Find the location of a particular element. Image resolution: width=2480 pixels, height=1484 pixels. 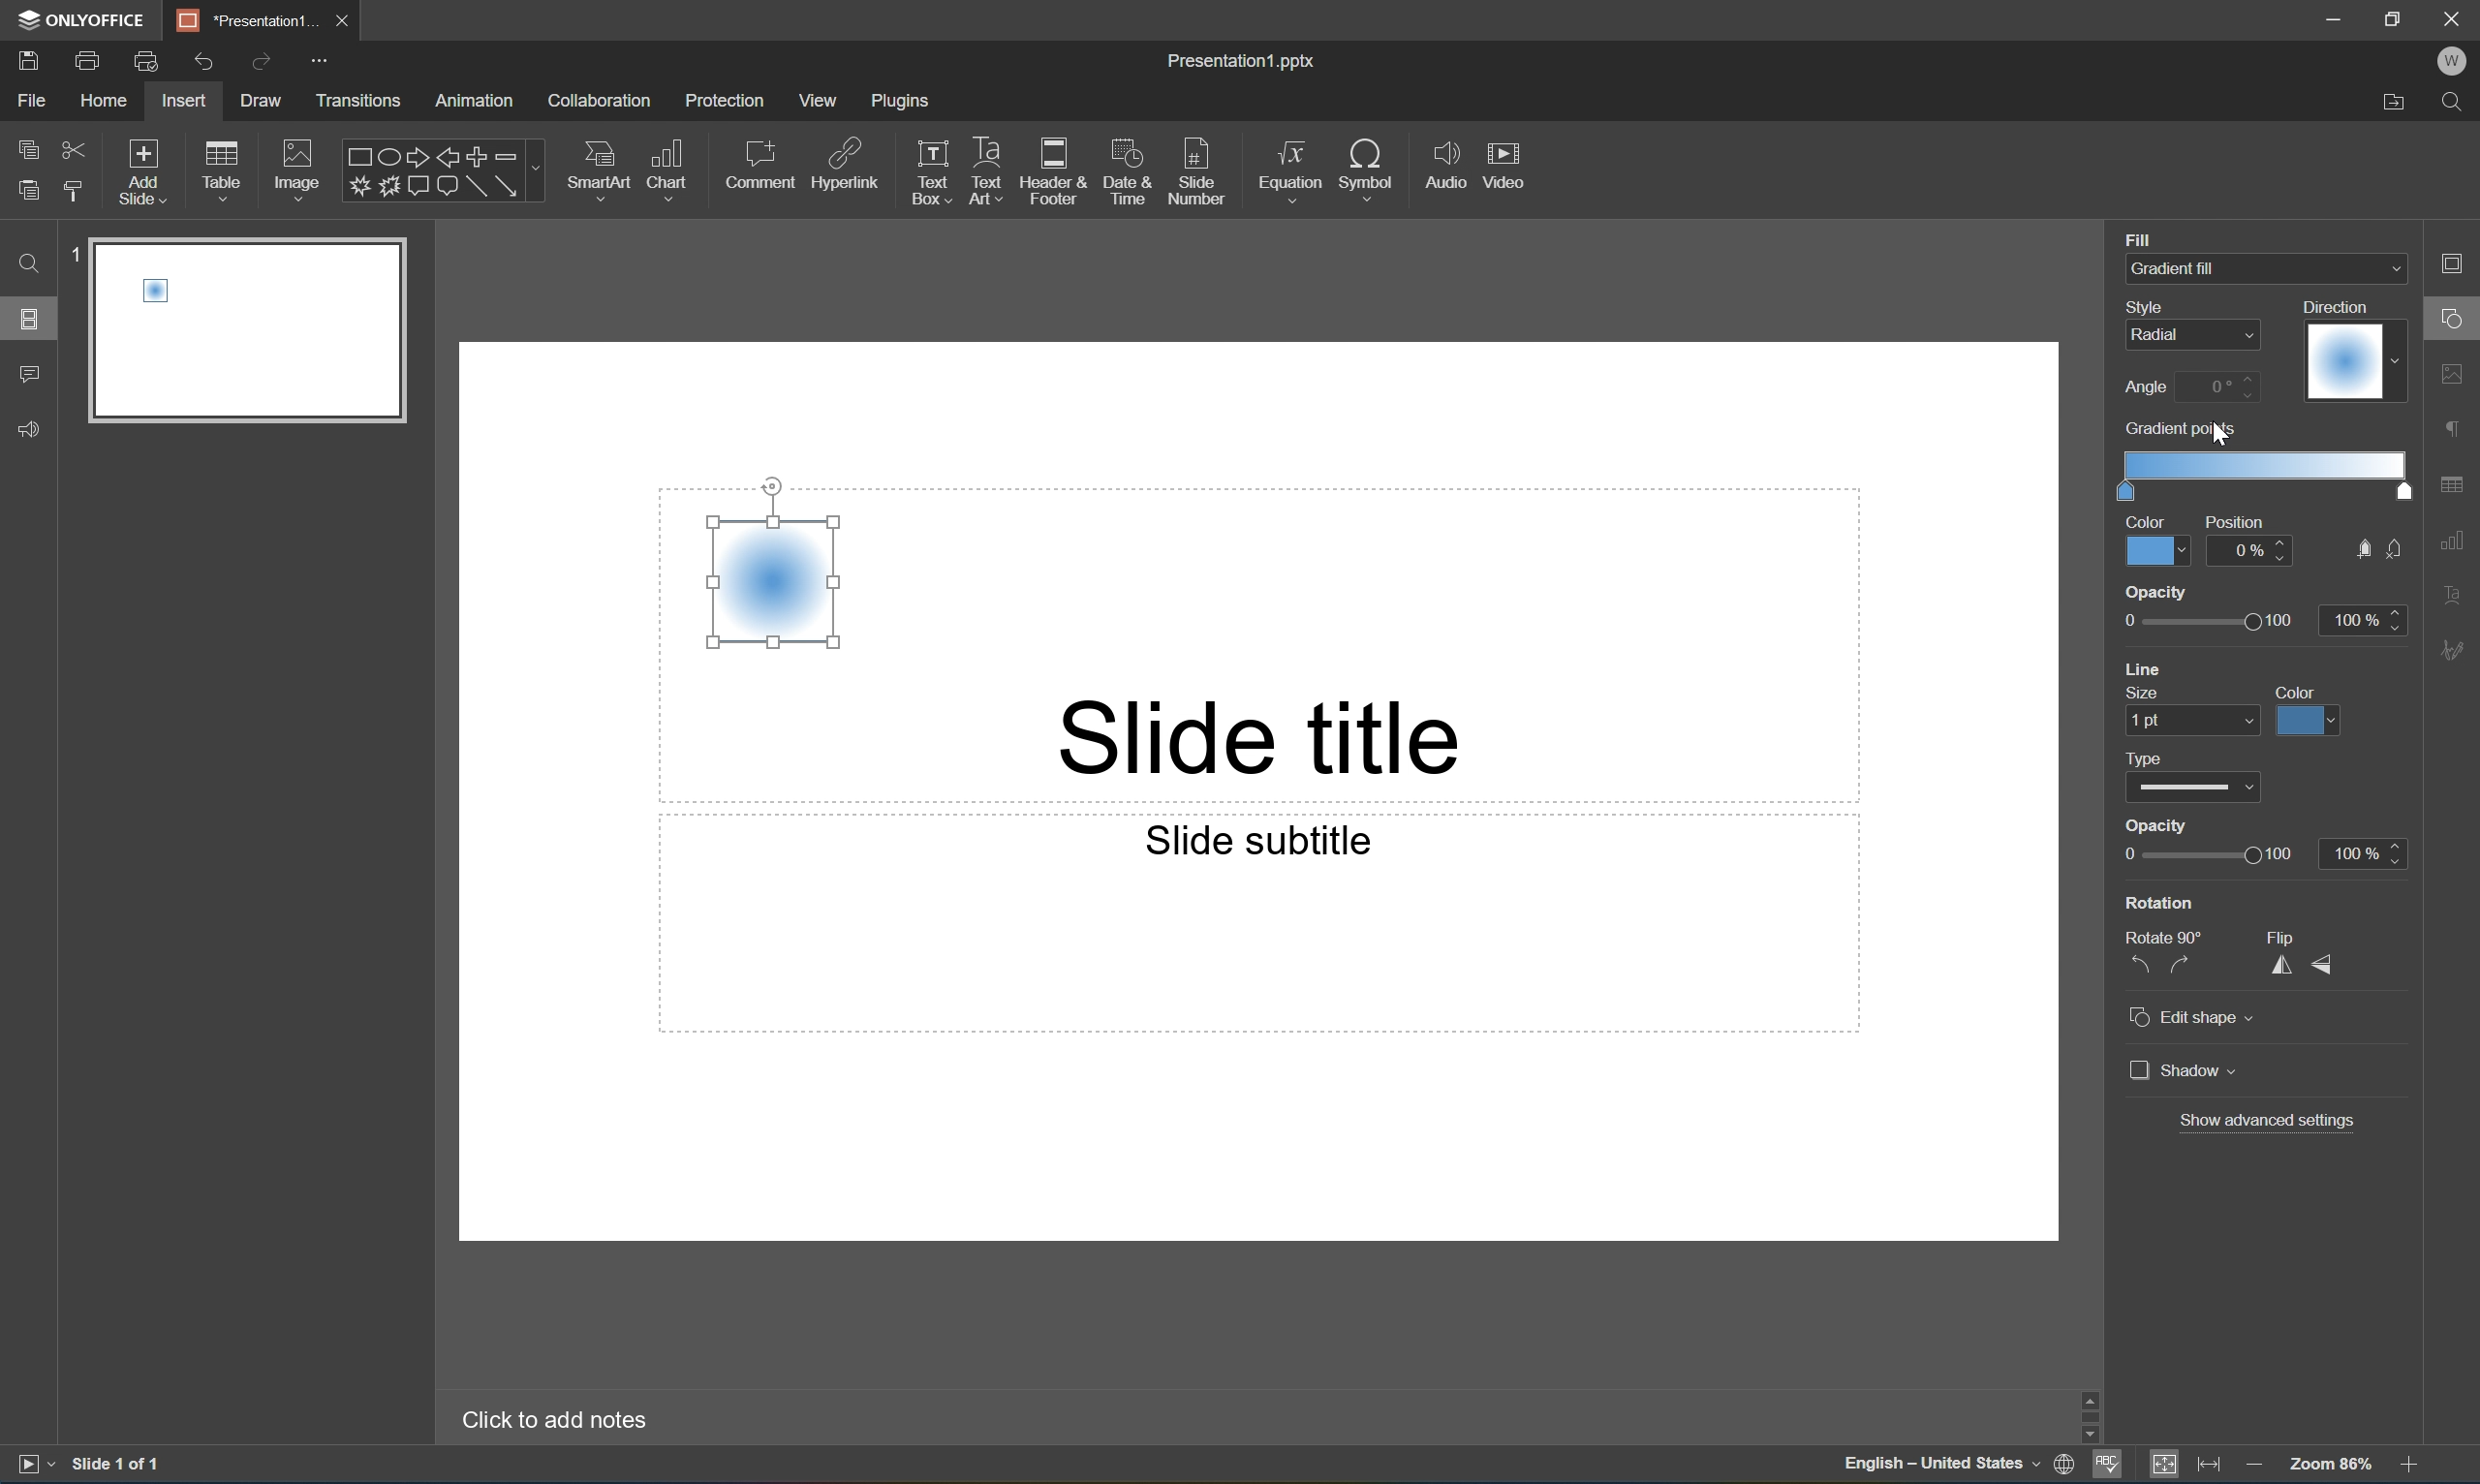

Radial is located at coordinates (2344, 360).